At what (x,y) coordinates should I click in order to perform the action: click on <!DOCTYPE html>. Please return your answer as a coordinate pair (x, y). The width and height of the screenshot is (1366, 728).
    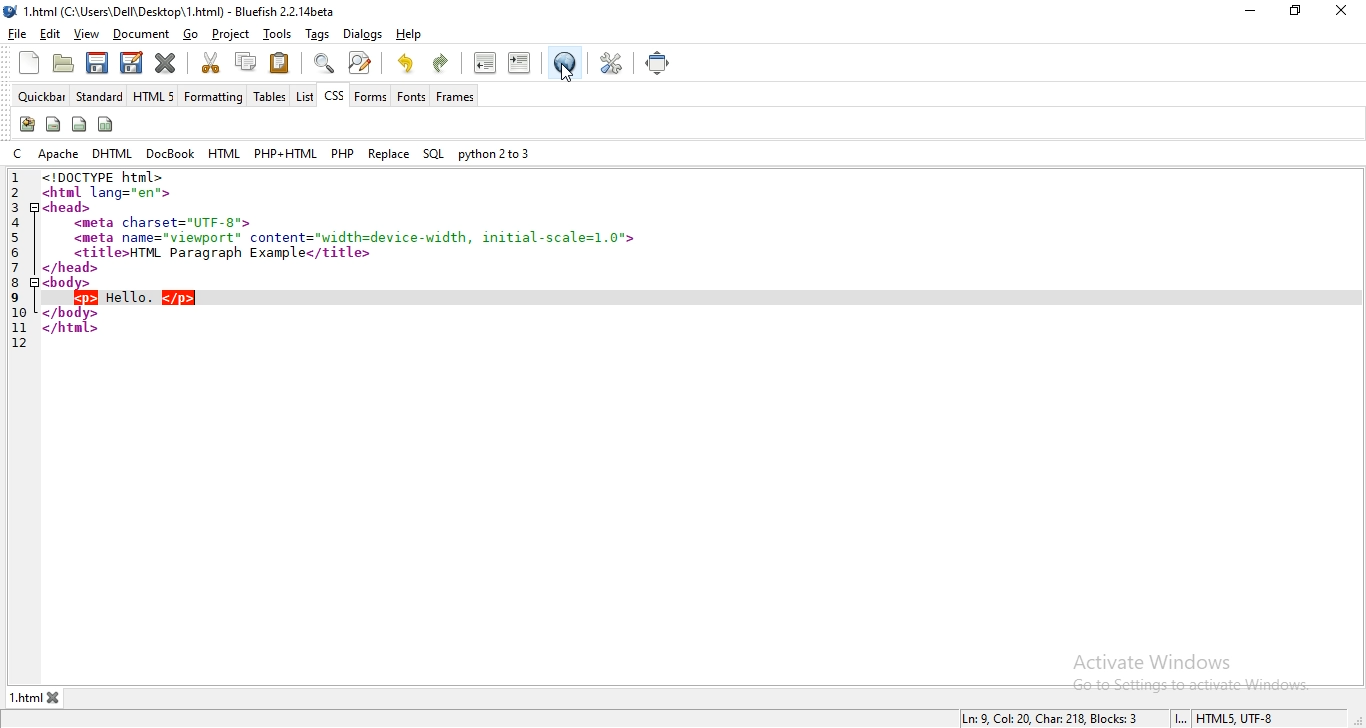
    Looking at the image, I should click on (110, 177).